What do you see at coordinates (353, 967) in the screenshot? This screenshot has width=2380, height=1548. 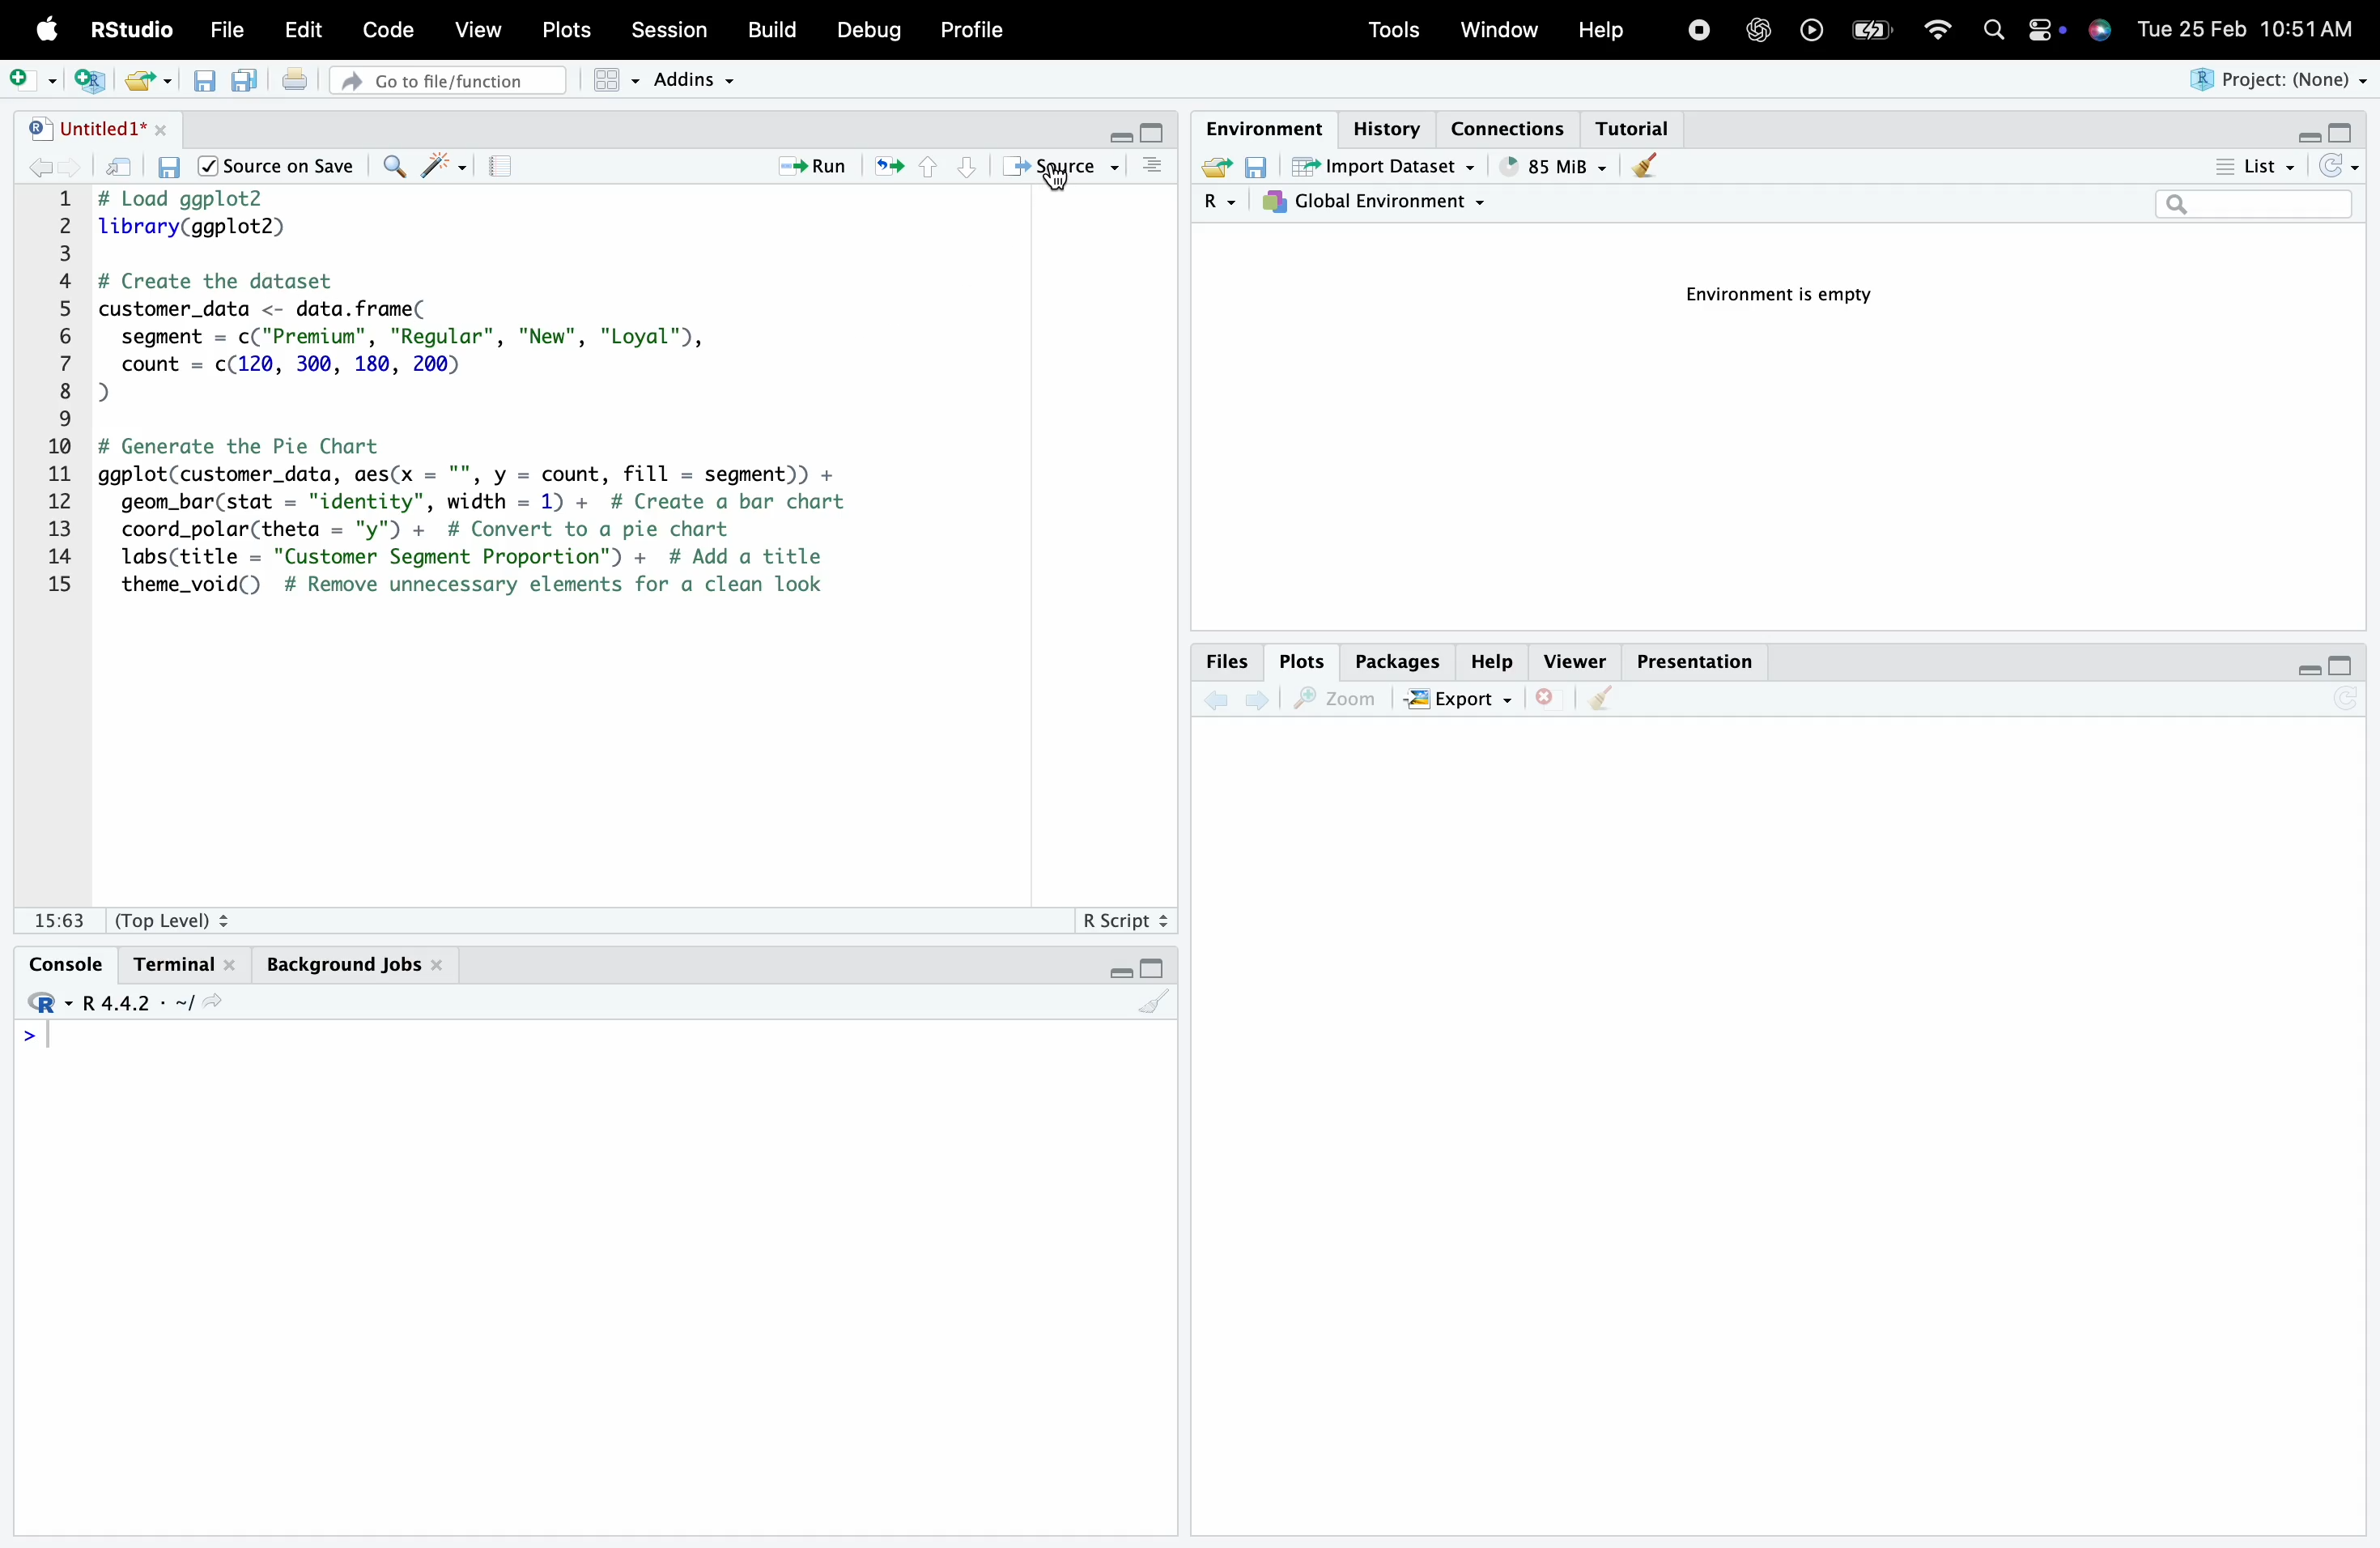 I see `Background Jobs` at bounding box center [353, 967].